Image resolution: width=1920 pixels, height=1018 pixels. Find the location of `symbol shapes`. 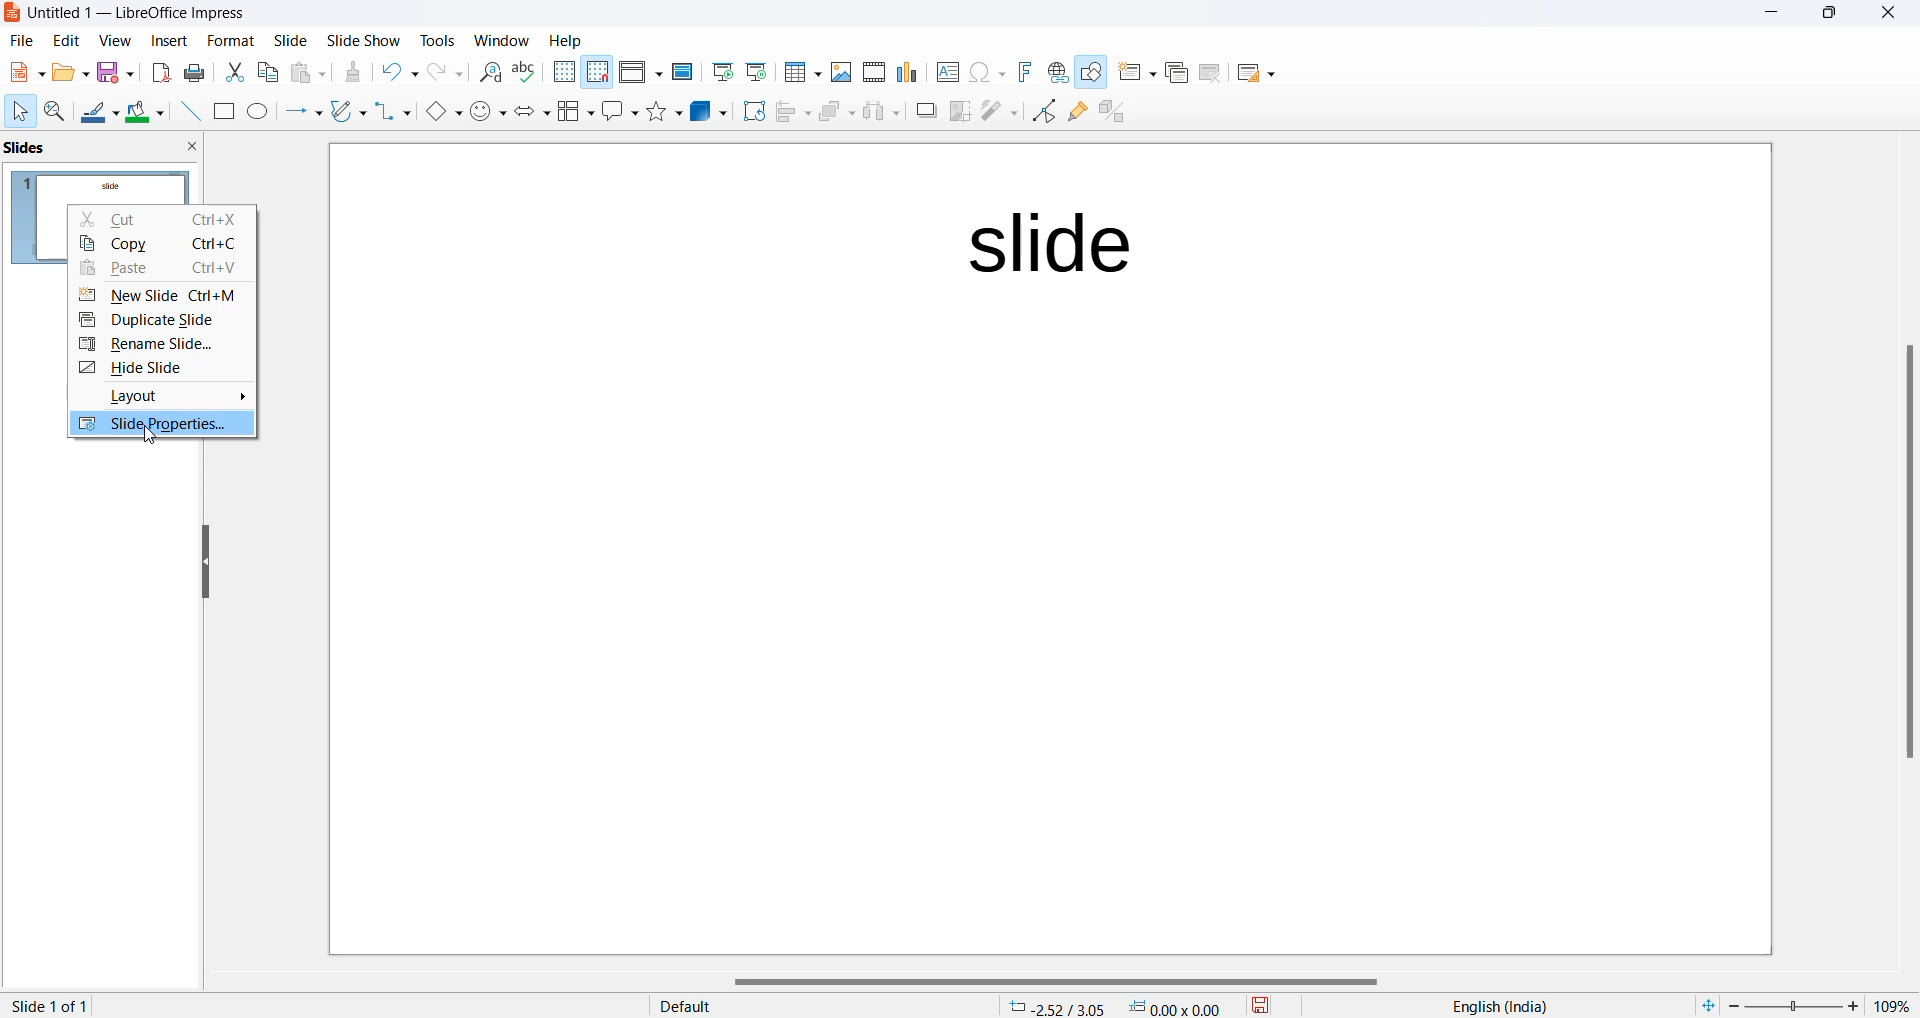

symbol shapes is located at coordinates (489, 113).